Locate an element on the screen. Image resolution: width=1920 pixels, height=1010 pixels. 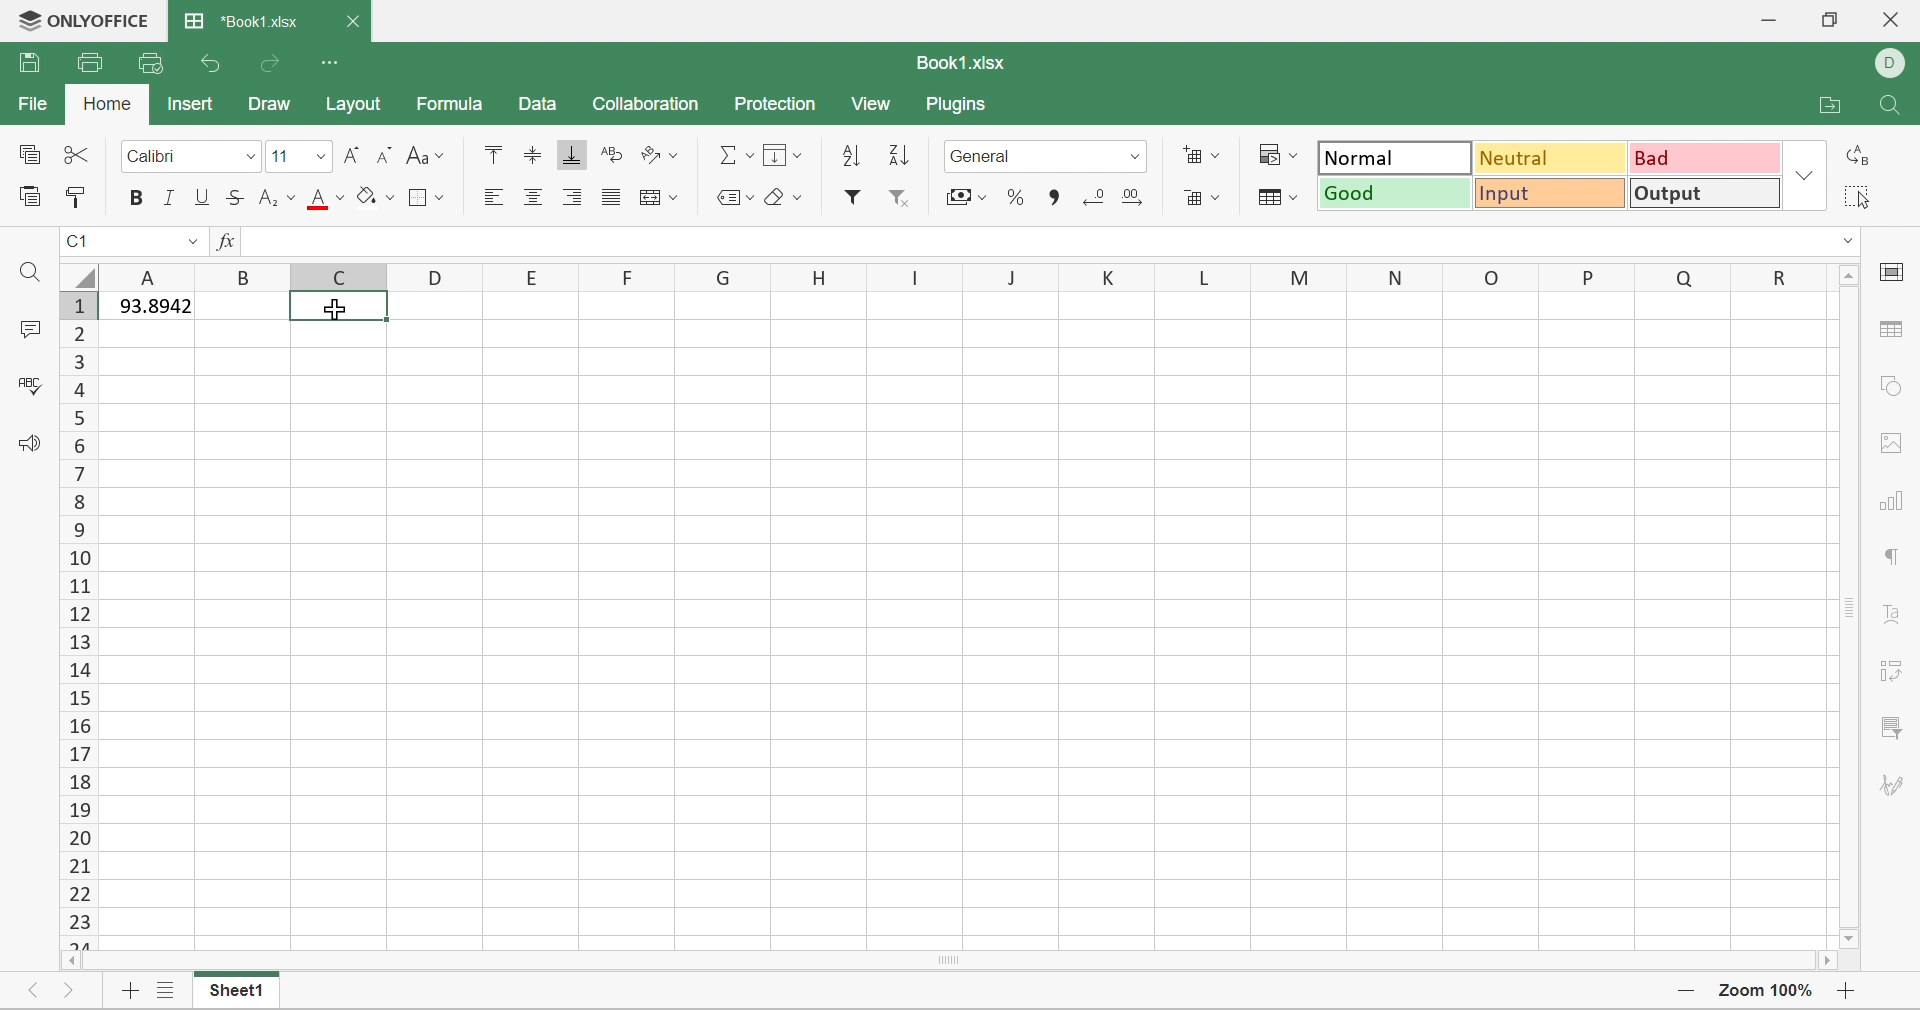
Remove filter is located at coordinates (904, 197).